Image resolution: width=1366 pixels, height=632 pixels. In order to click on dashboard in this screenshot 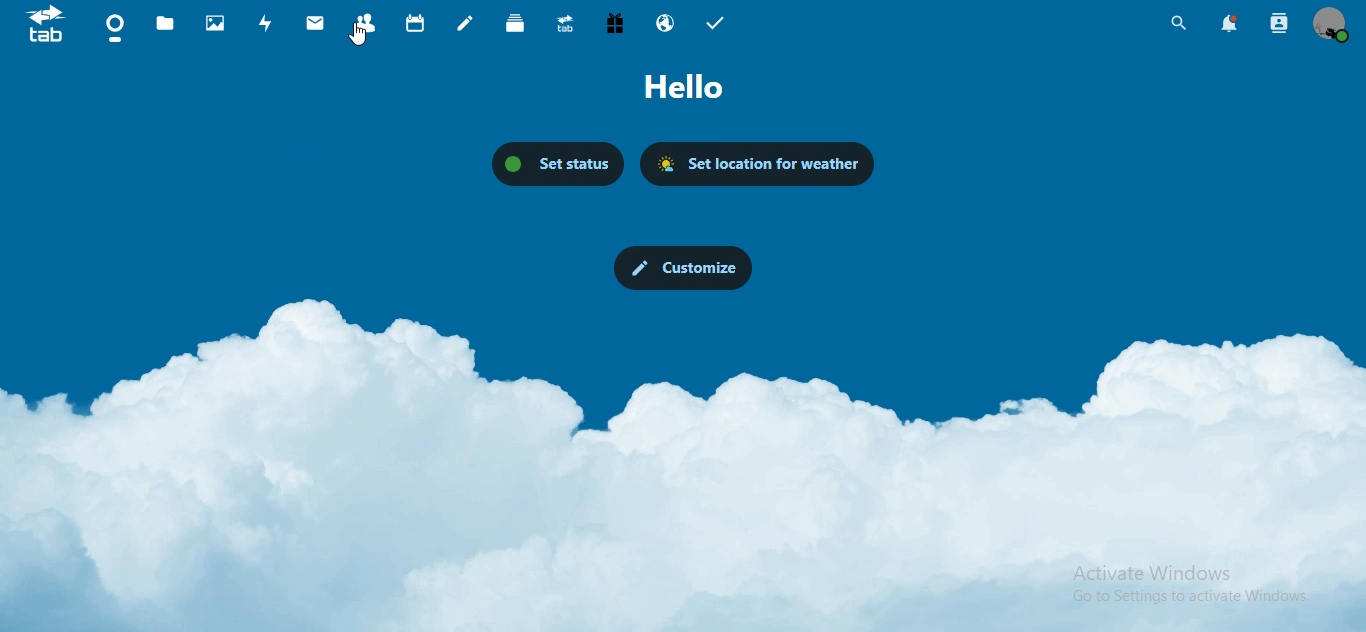, I will do `click(118, 28)`.